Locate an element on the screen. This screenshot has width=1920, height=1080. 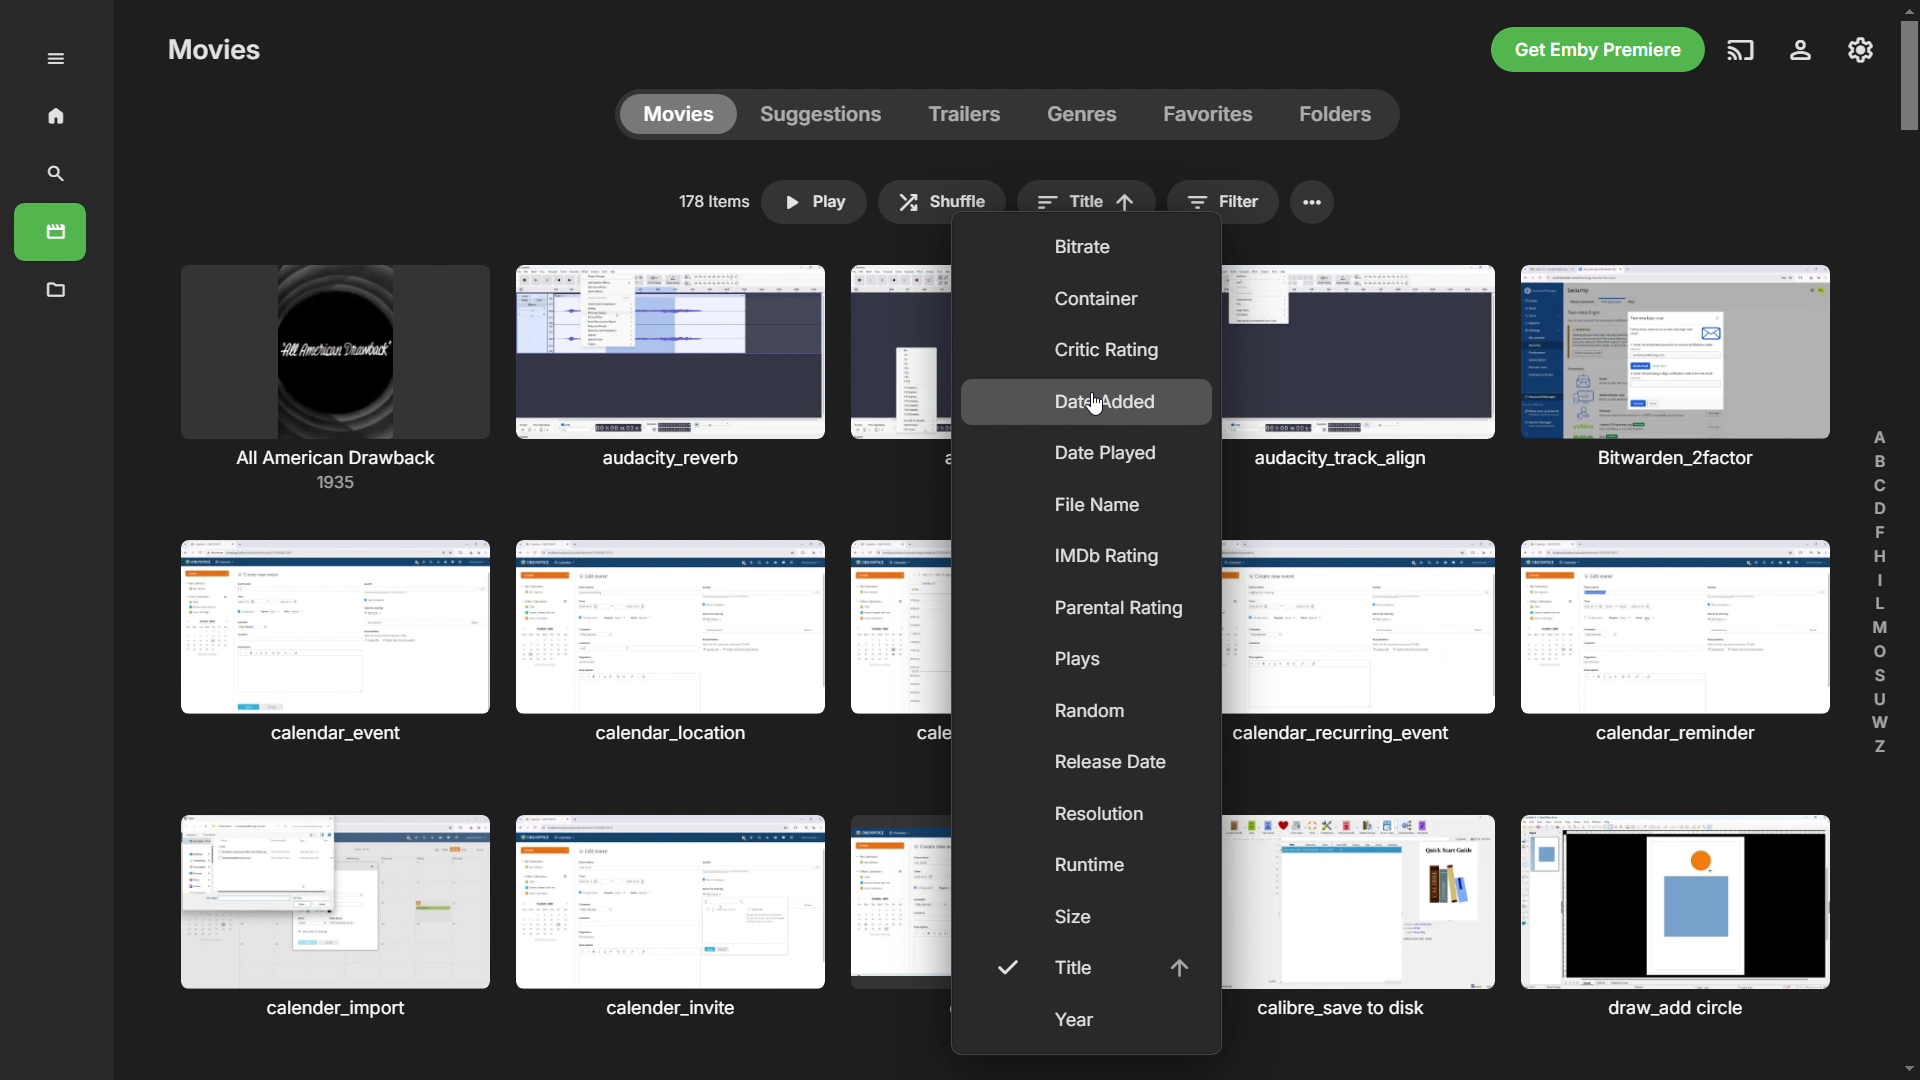
play is located at coordinates (813, 201).